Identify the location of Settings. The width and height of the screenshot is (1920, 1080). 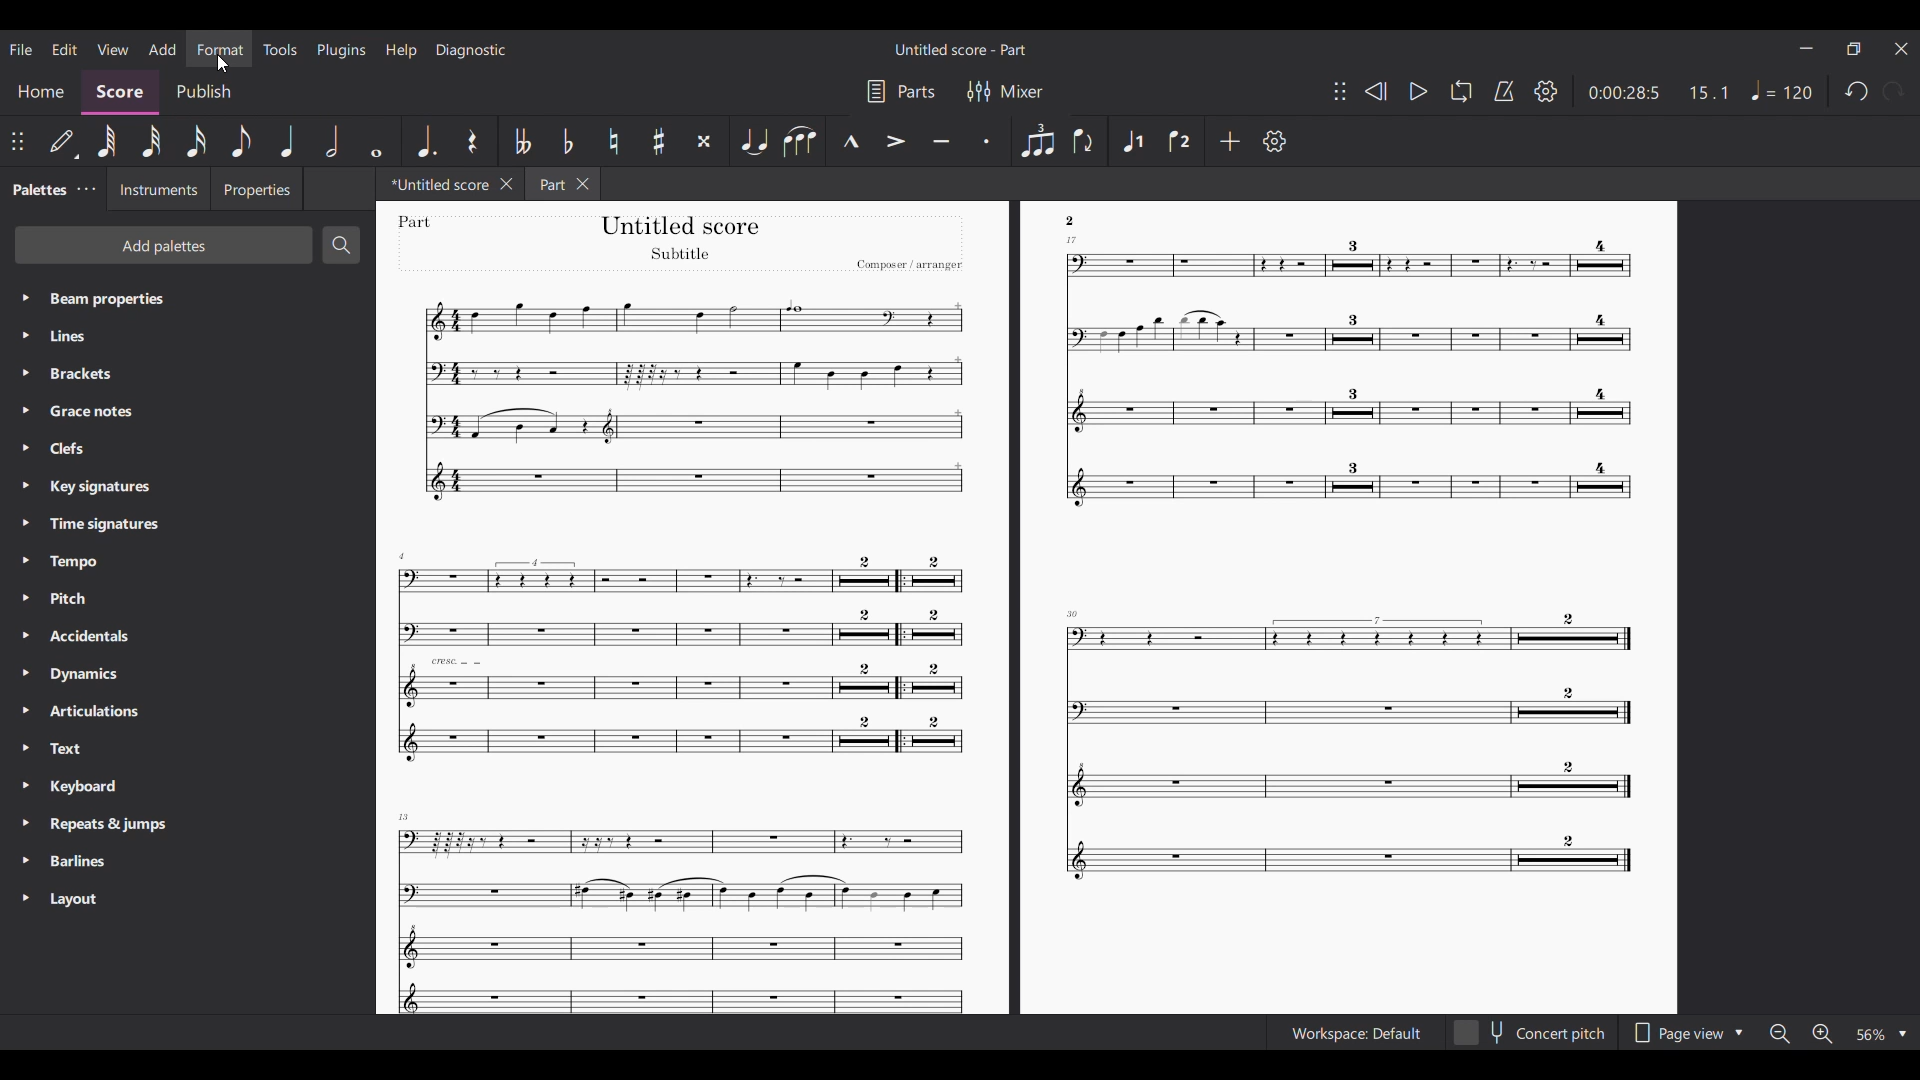
(1274, 141).